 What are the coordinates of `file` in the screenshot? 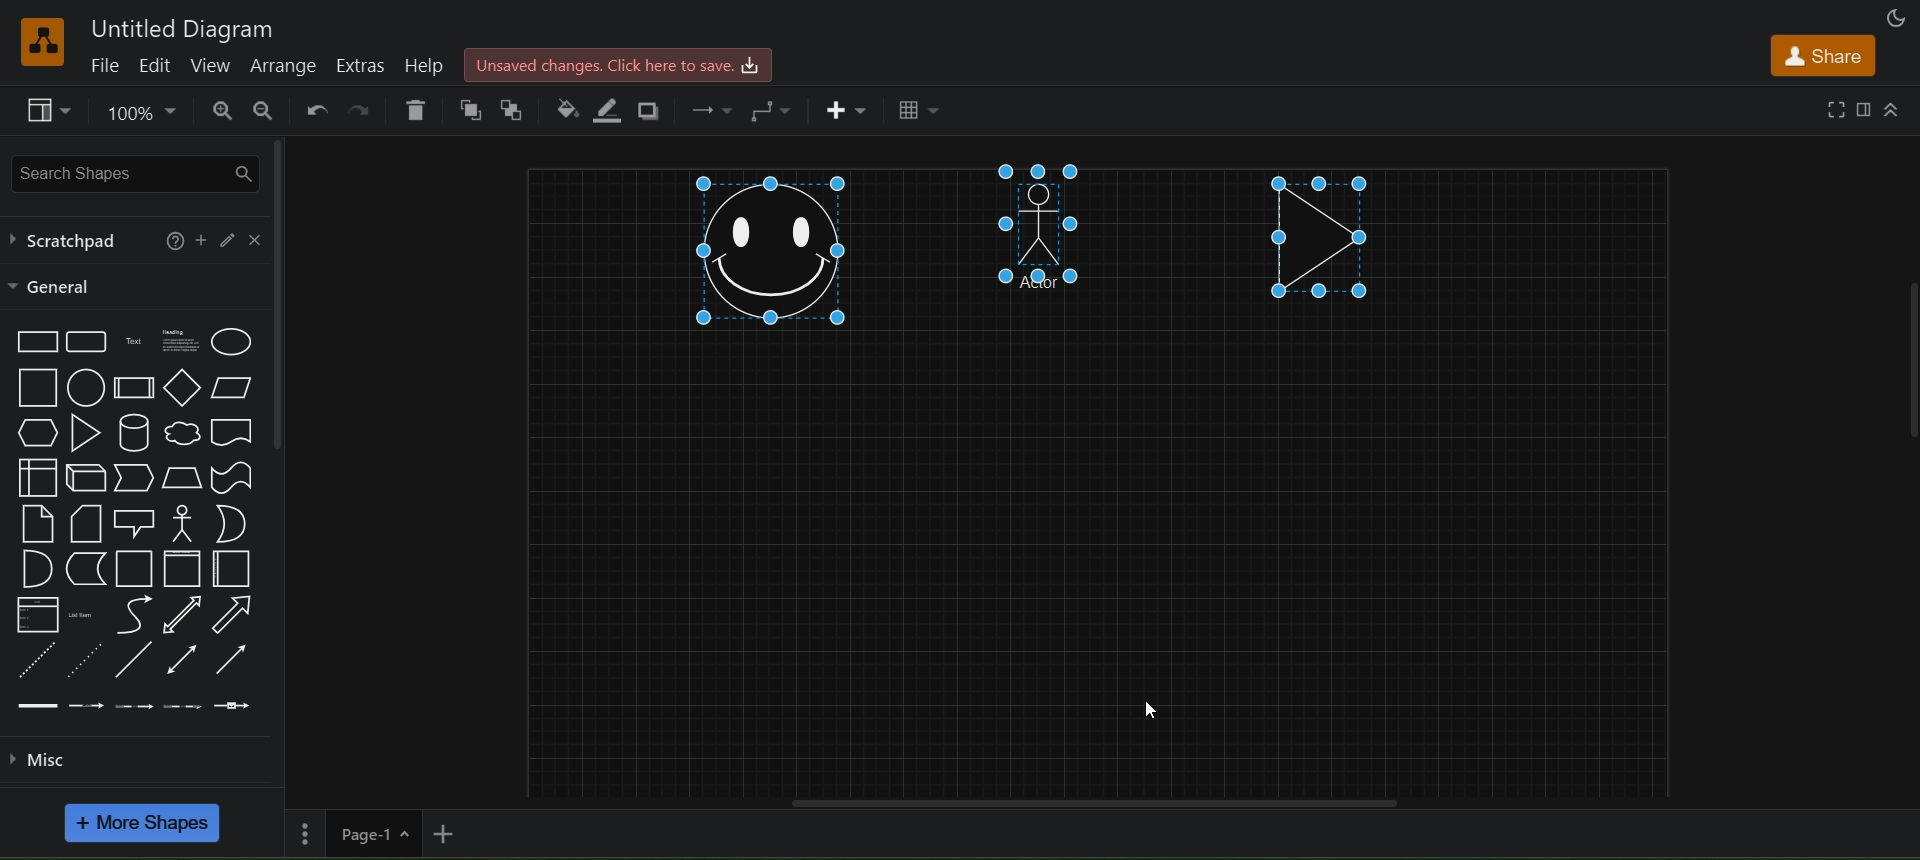 It's located at (103, 65).